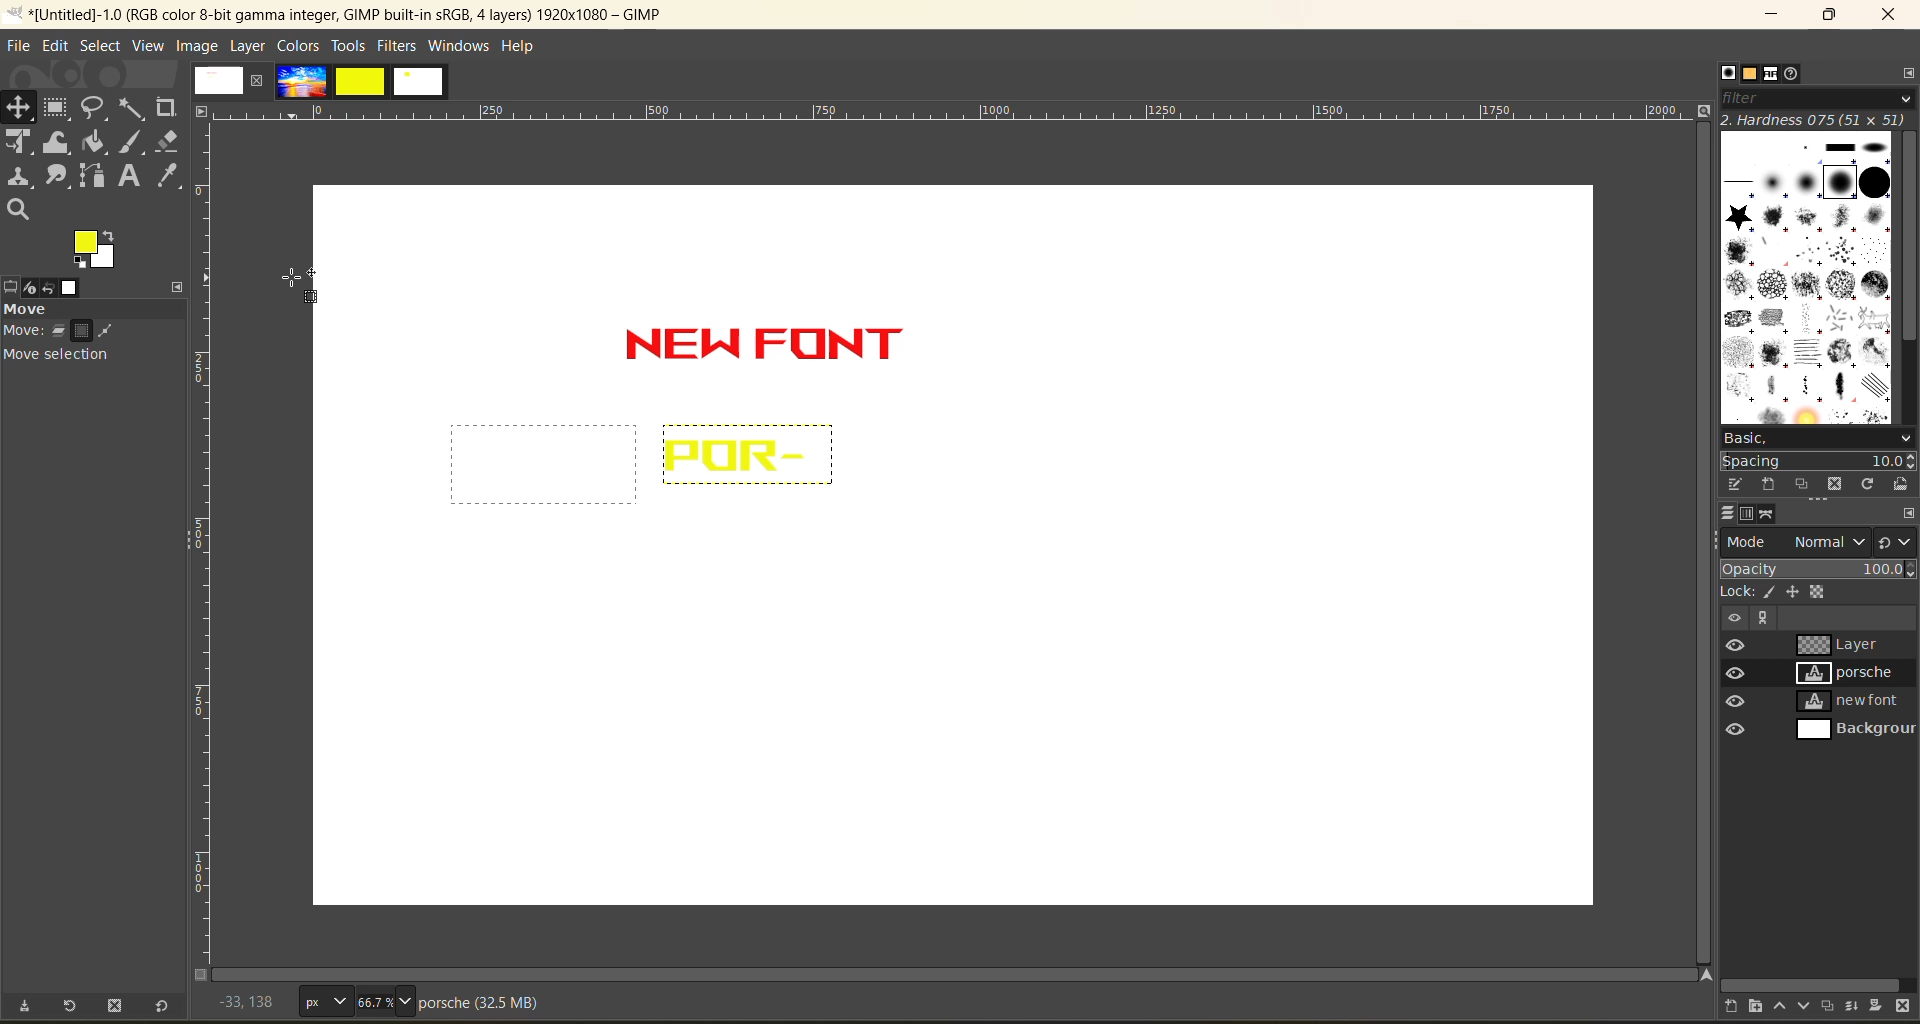 The width and height of the screenshot is (1920, 1024). Describe the element at coordinates (1769, 593) in the screenshot. I see `pixel` at that location.